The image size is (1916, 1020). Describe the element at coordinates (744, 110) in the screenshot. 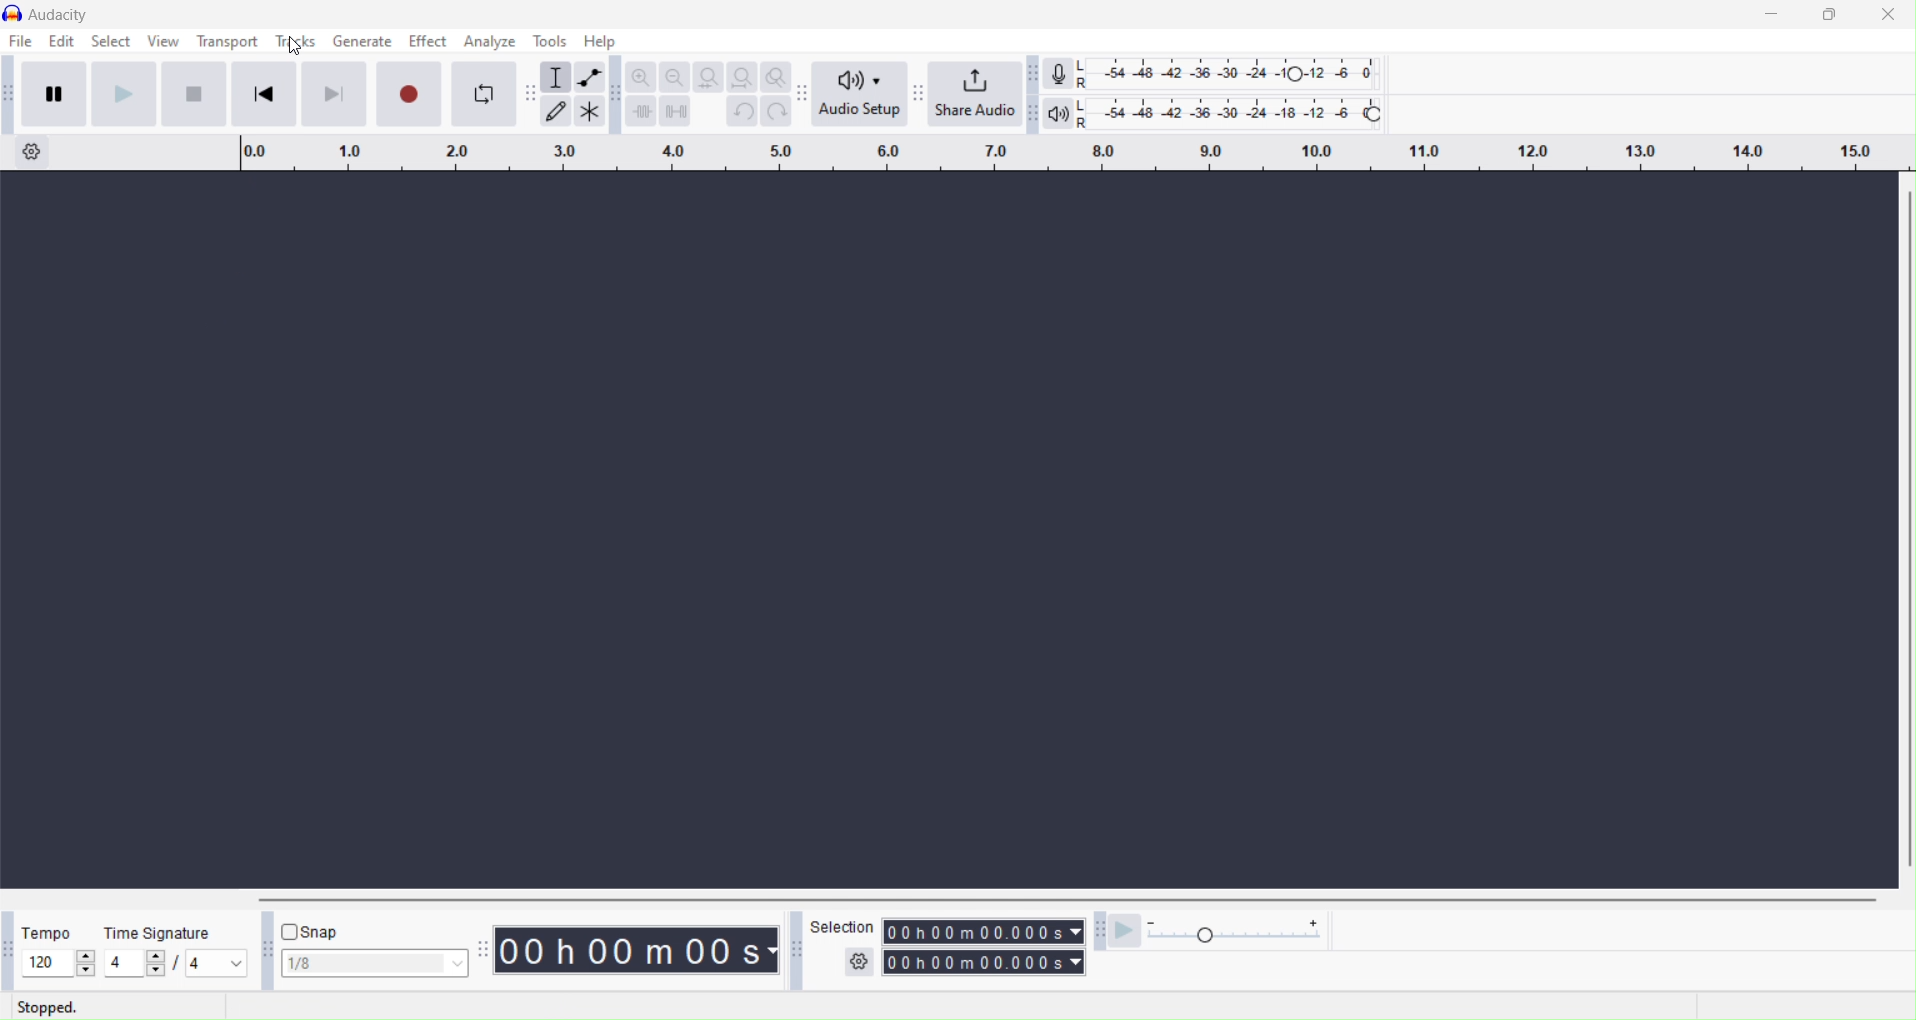

I see `Undo` at that location.